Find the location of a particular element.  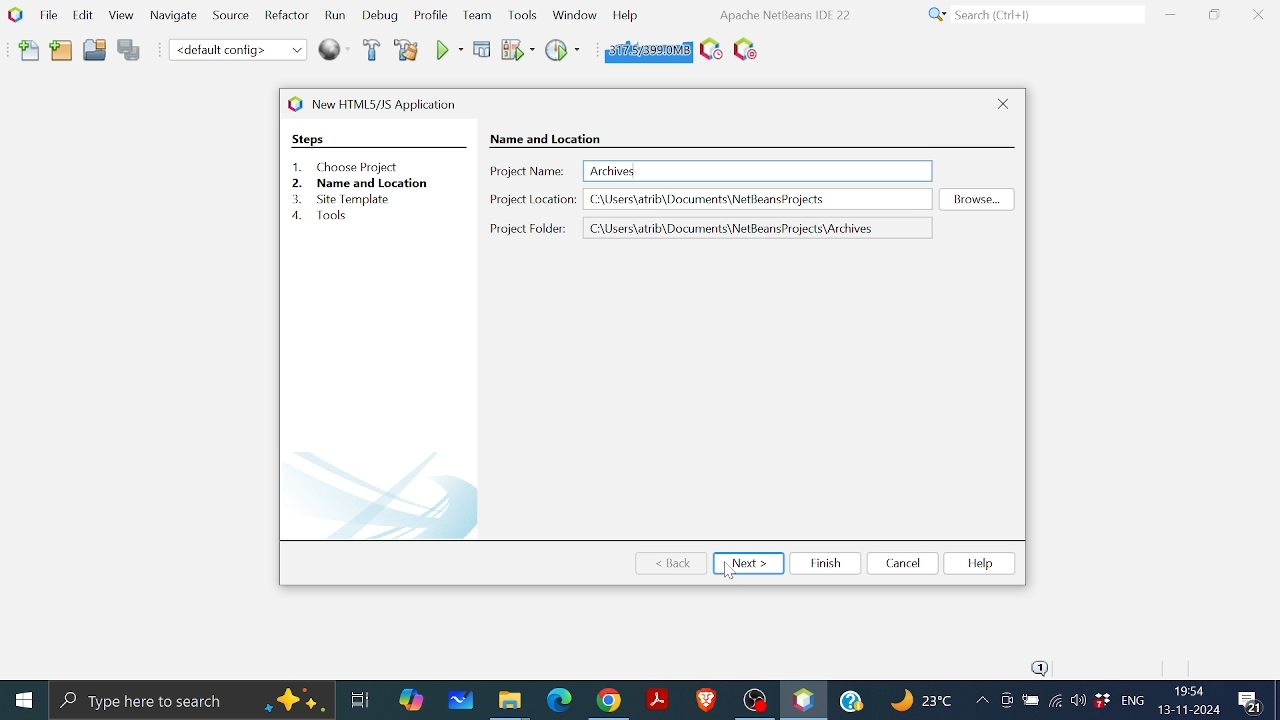

Netbeans is located at coordinates (803, 700).